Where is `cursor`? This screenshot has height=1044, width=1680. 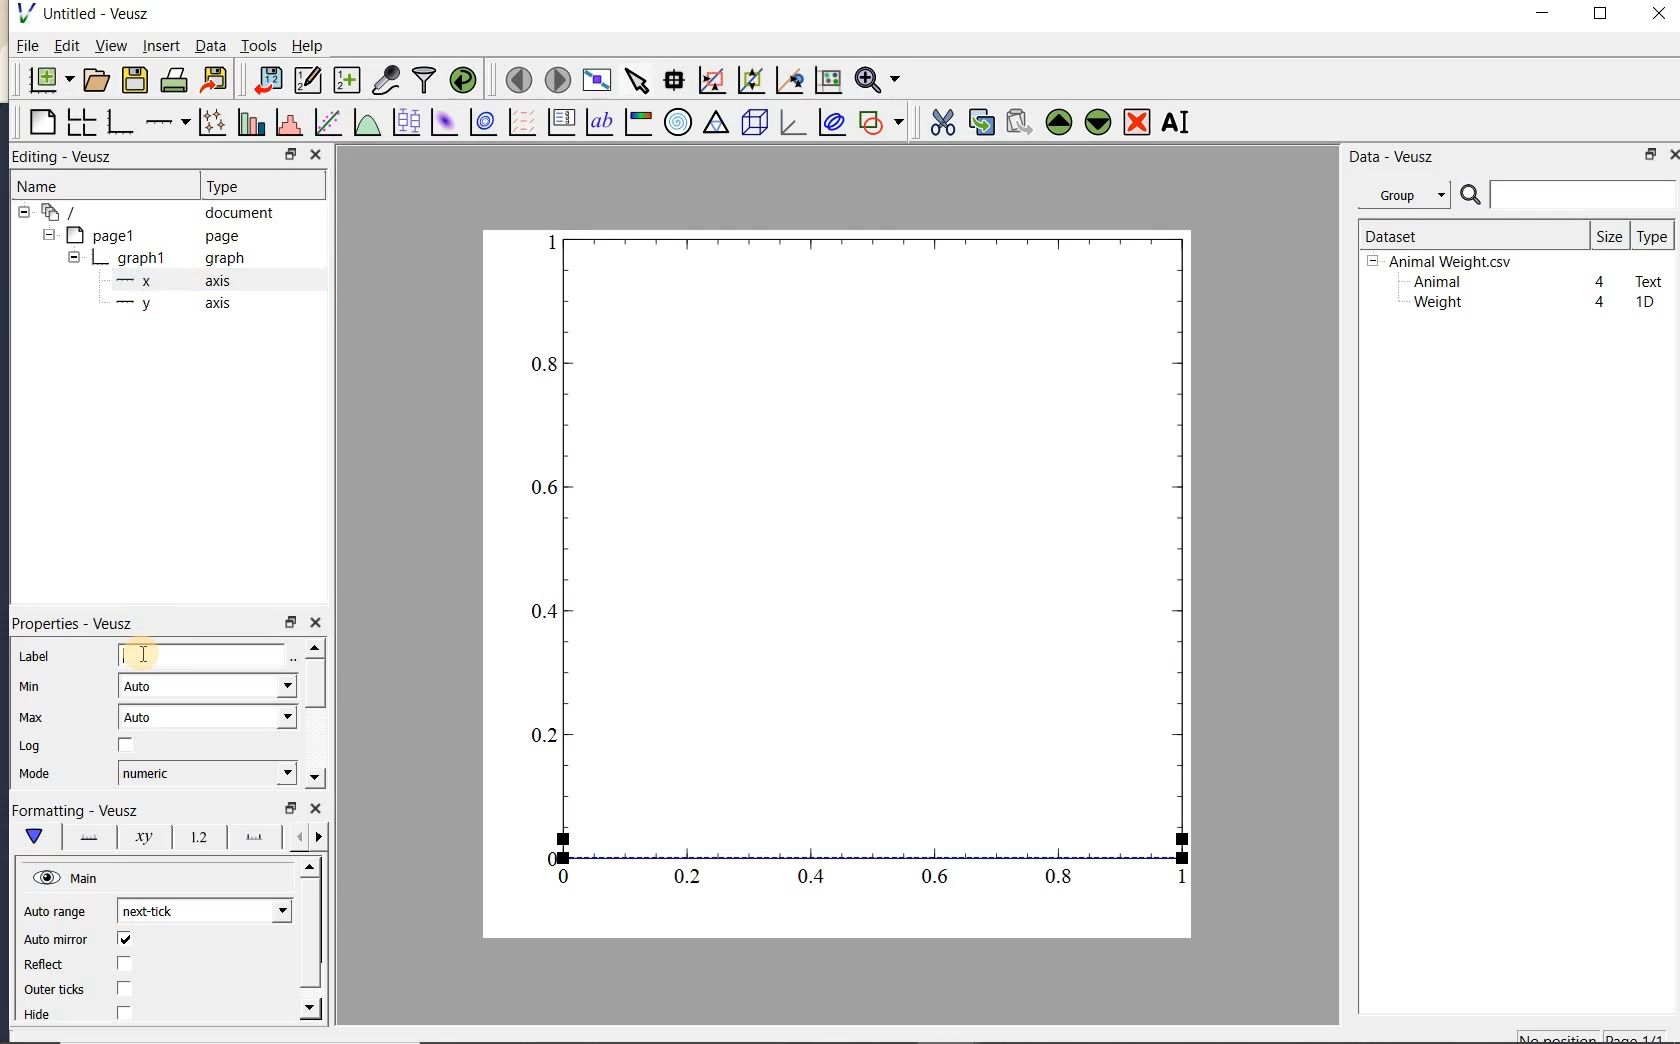
cursor is located at coordinates (143, 654).